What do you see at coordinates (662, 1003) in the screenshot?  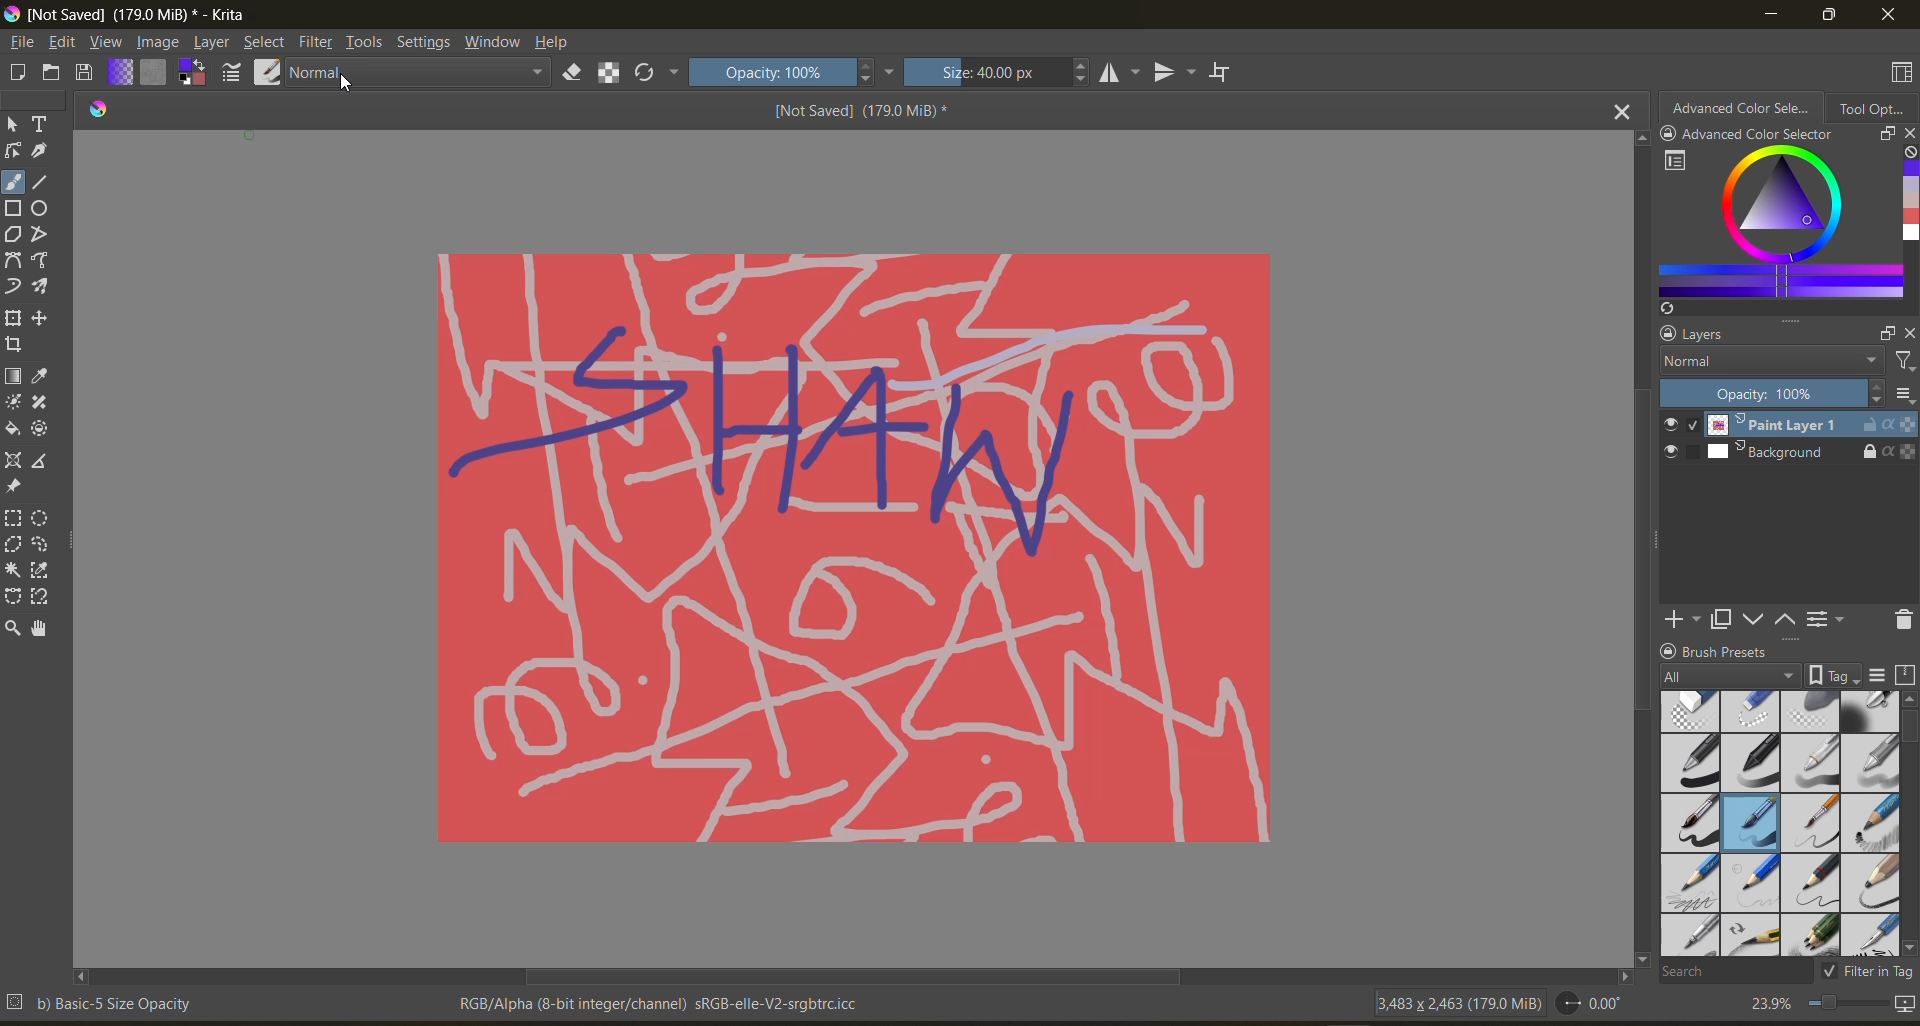 I see `RGB/Alpha (8-bit integer/channel) sRGB-elle-V2-srgbtrc.icc` at bounding box center [662, 1003].